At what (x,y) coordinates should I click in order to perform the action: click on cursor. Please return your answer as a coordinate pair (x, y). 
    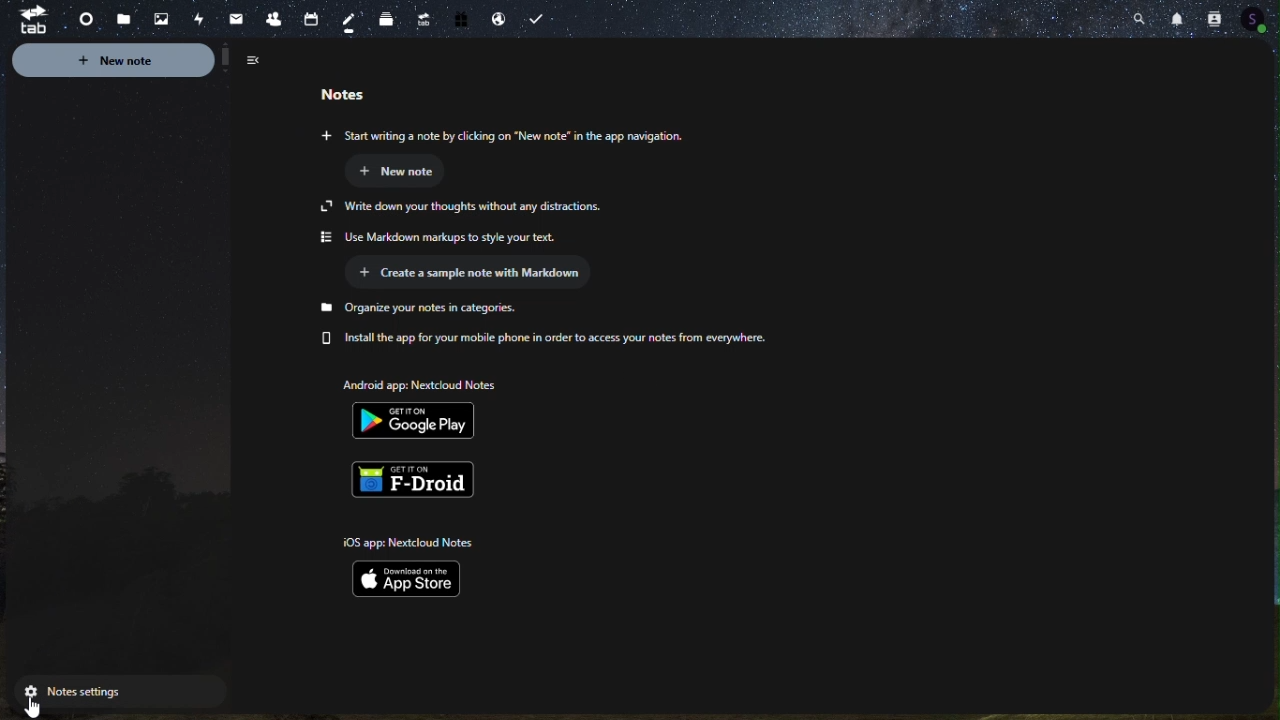
    Looking at the image, I should click on (38, 708).